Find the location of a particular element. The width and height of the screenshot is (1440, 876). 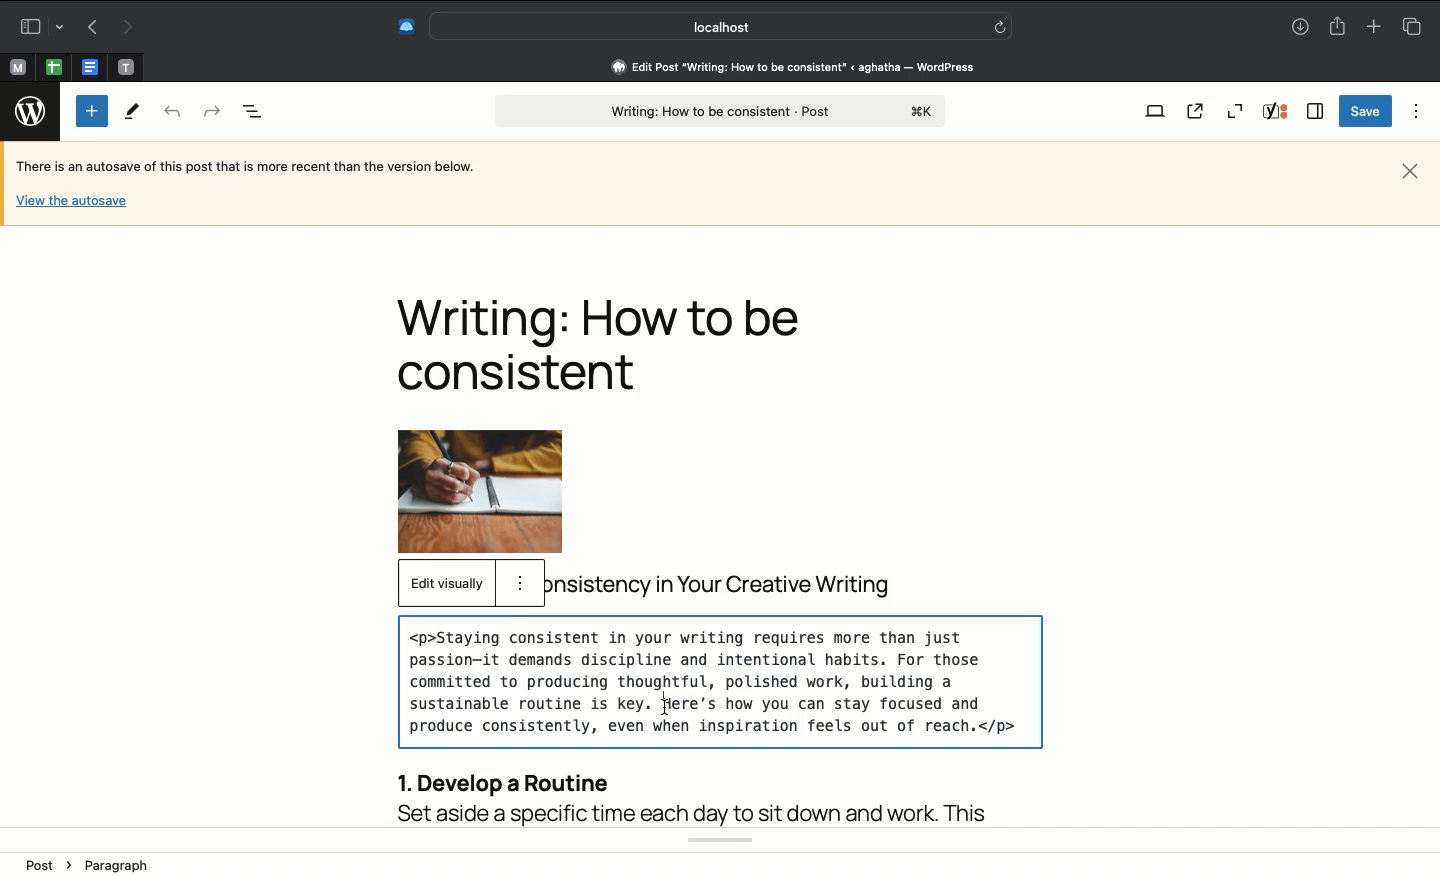

View the autosave is located at coordinates (71, 199).